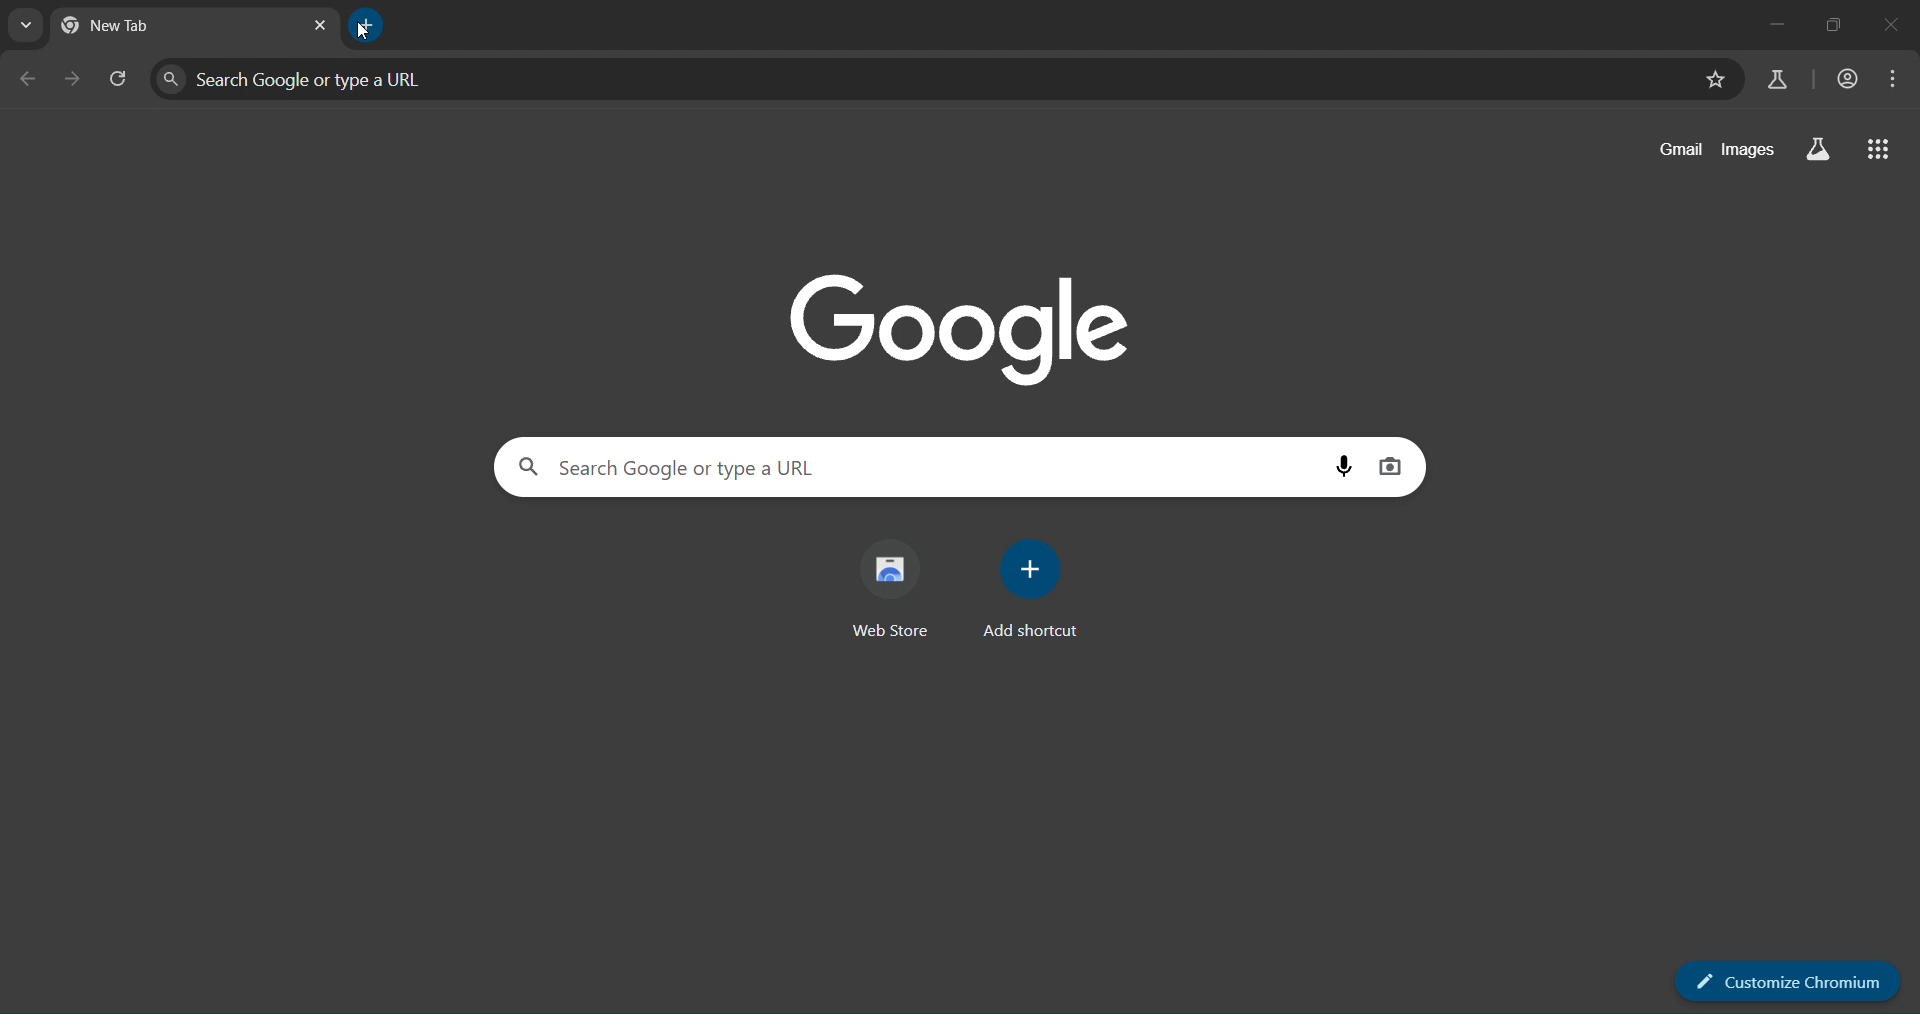 Image resolution: width=1920 pixels, height=1014 pixels. Describe the element at coordinates (1039, 587) in the screenshot. I see `add shortcut` at that location.